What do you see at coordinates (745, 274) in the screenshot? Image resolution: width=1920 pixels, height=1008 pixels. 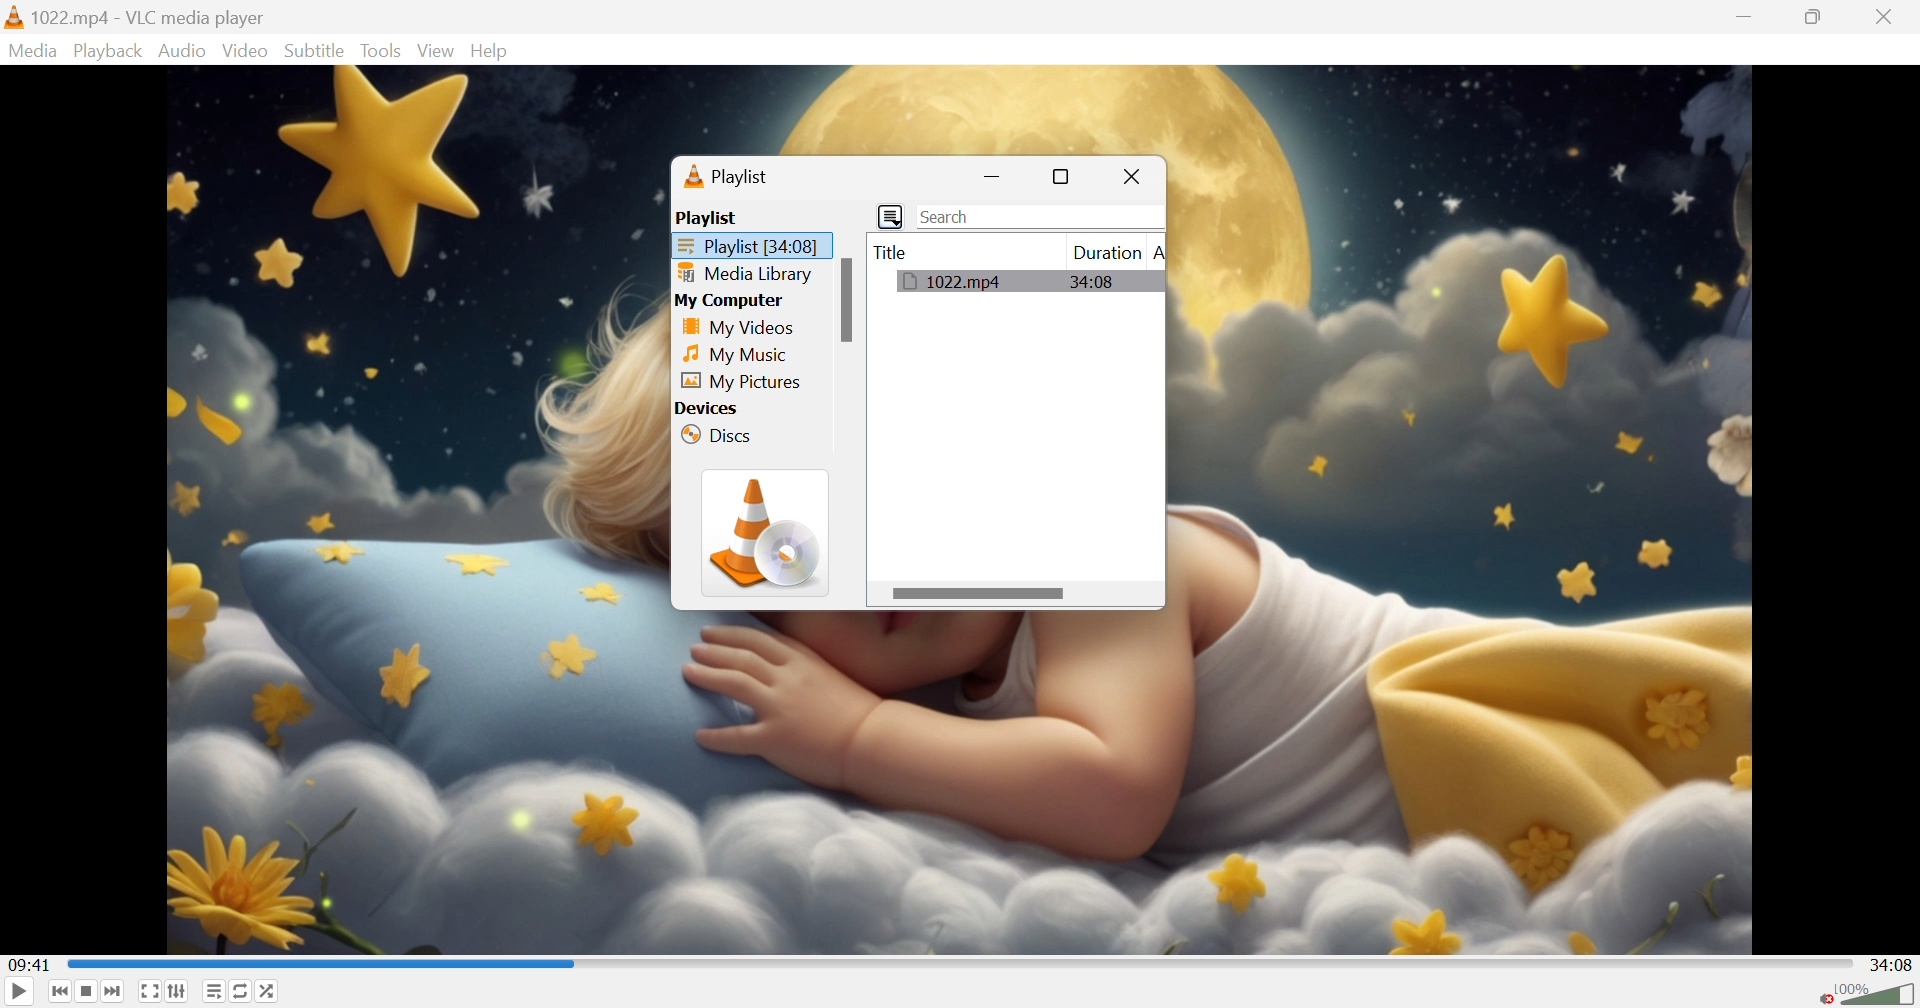 I see `Media library` at bounding box center [745, 274].